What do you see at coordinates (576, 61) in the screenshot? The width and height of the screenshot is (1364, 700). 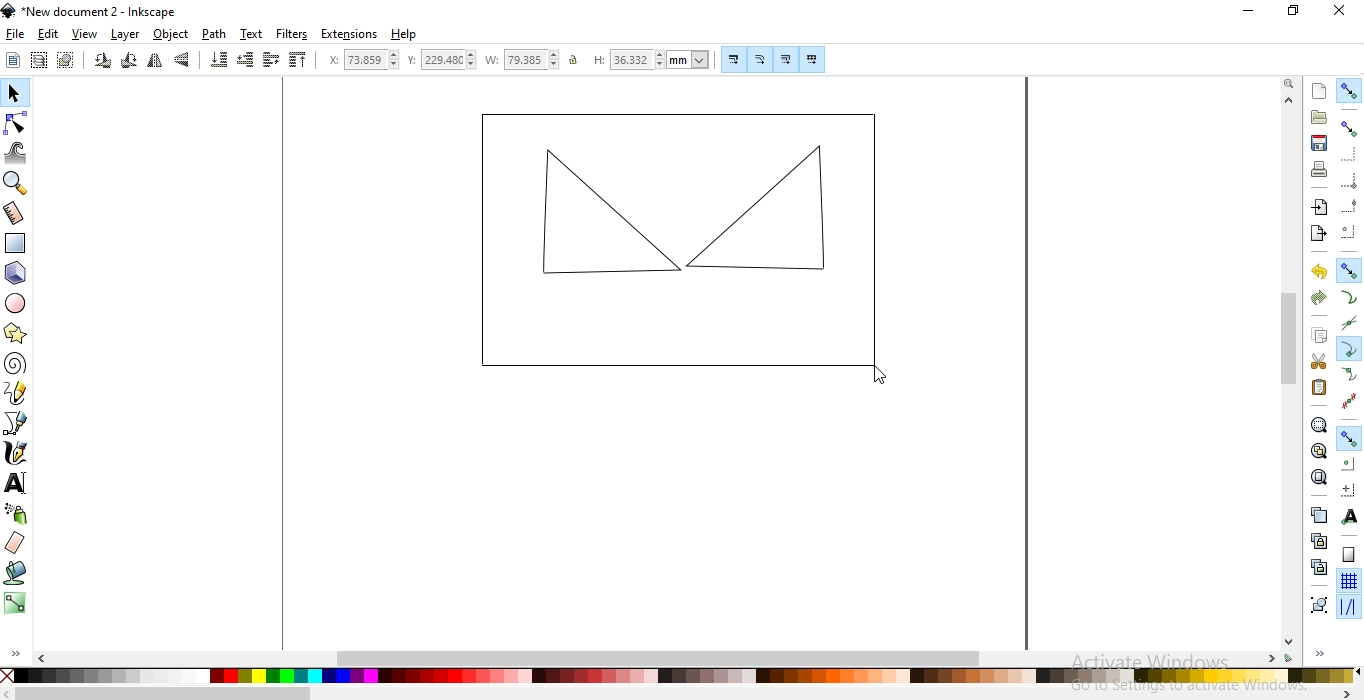 I see `unlock` at bounding box center [576, 61].